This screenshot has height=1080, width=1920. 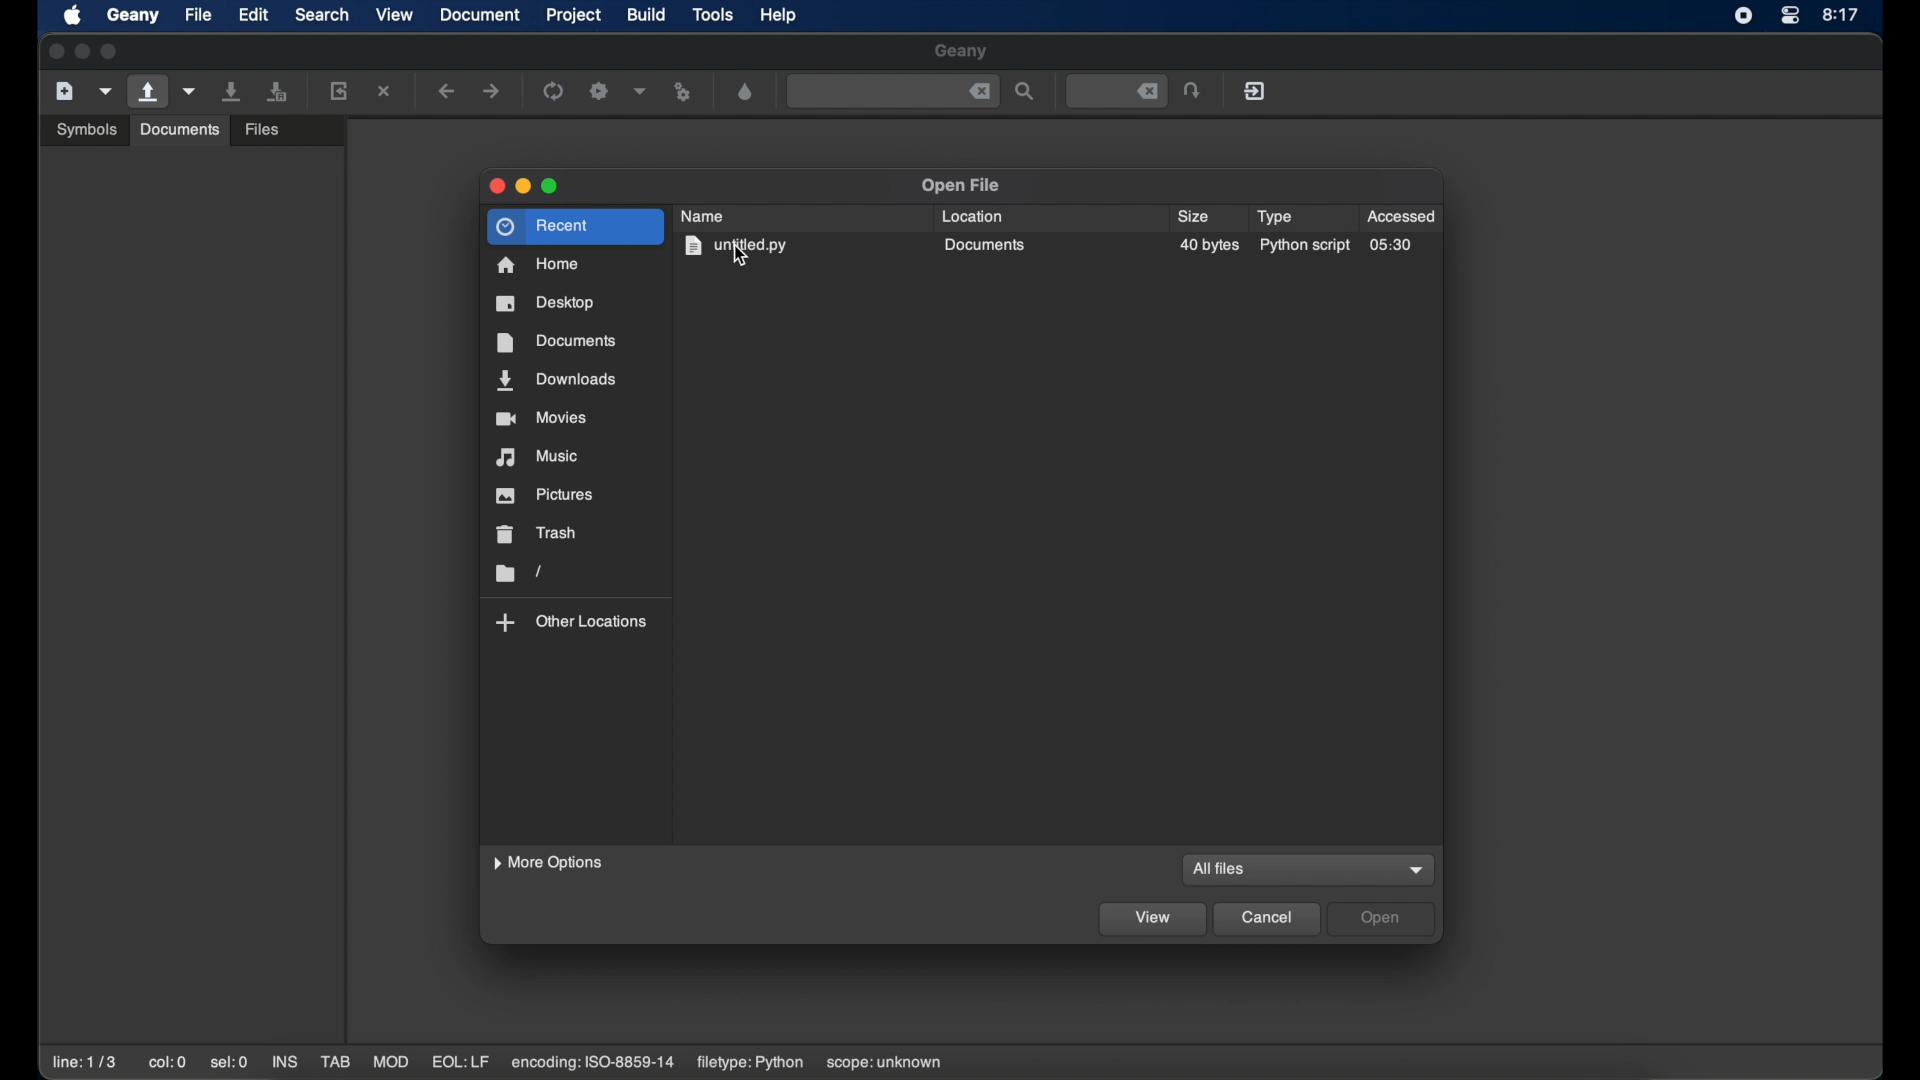 What do you see at coordinates (714, 13) in the screenshot?
I see `tools` at bounding box center [714, 13].